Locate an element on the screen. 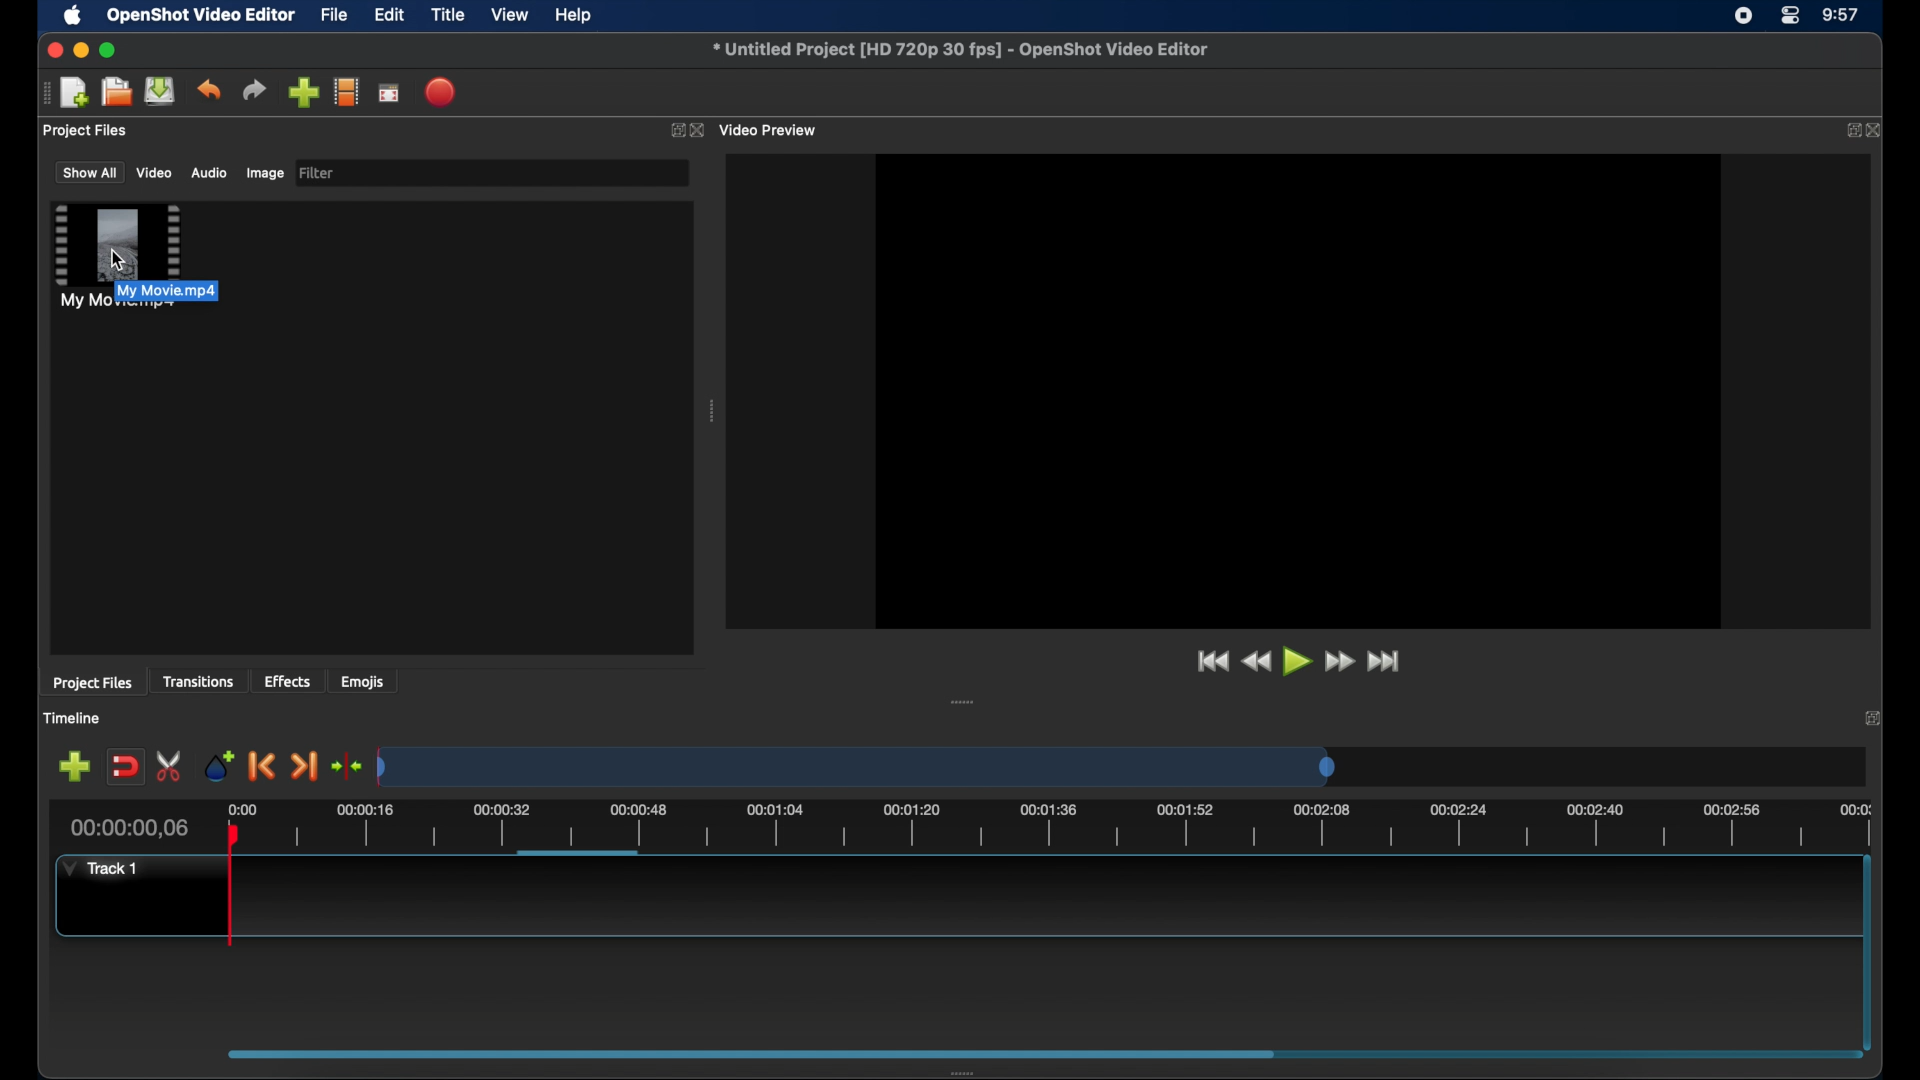 Image resolution: width=1920 pixels, height=1080 pixels. filter is located at coordinates (318, 173).